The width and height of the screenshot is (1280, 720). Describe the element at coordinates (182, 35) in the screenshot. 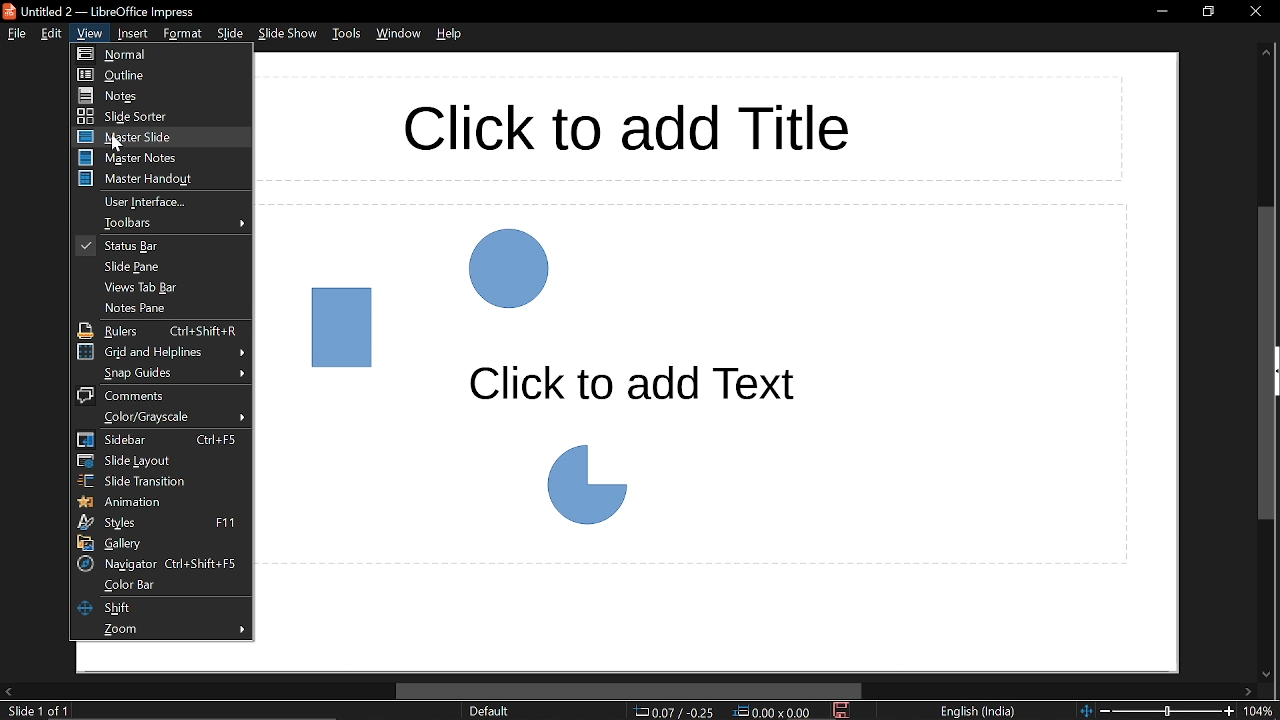

I see `Format` at that location.